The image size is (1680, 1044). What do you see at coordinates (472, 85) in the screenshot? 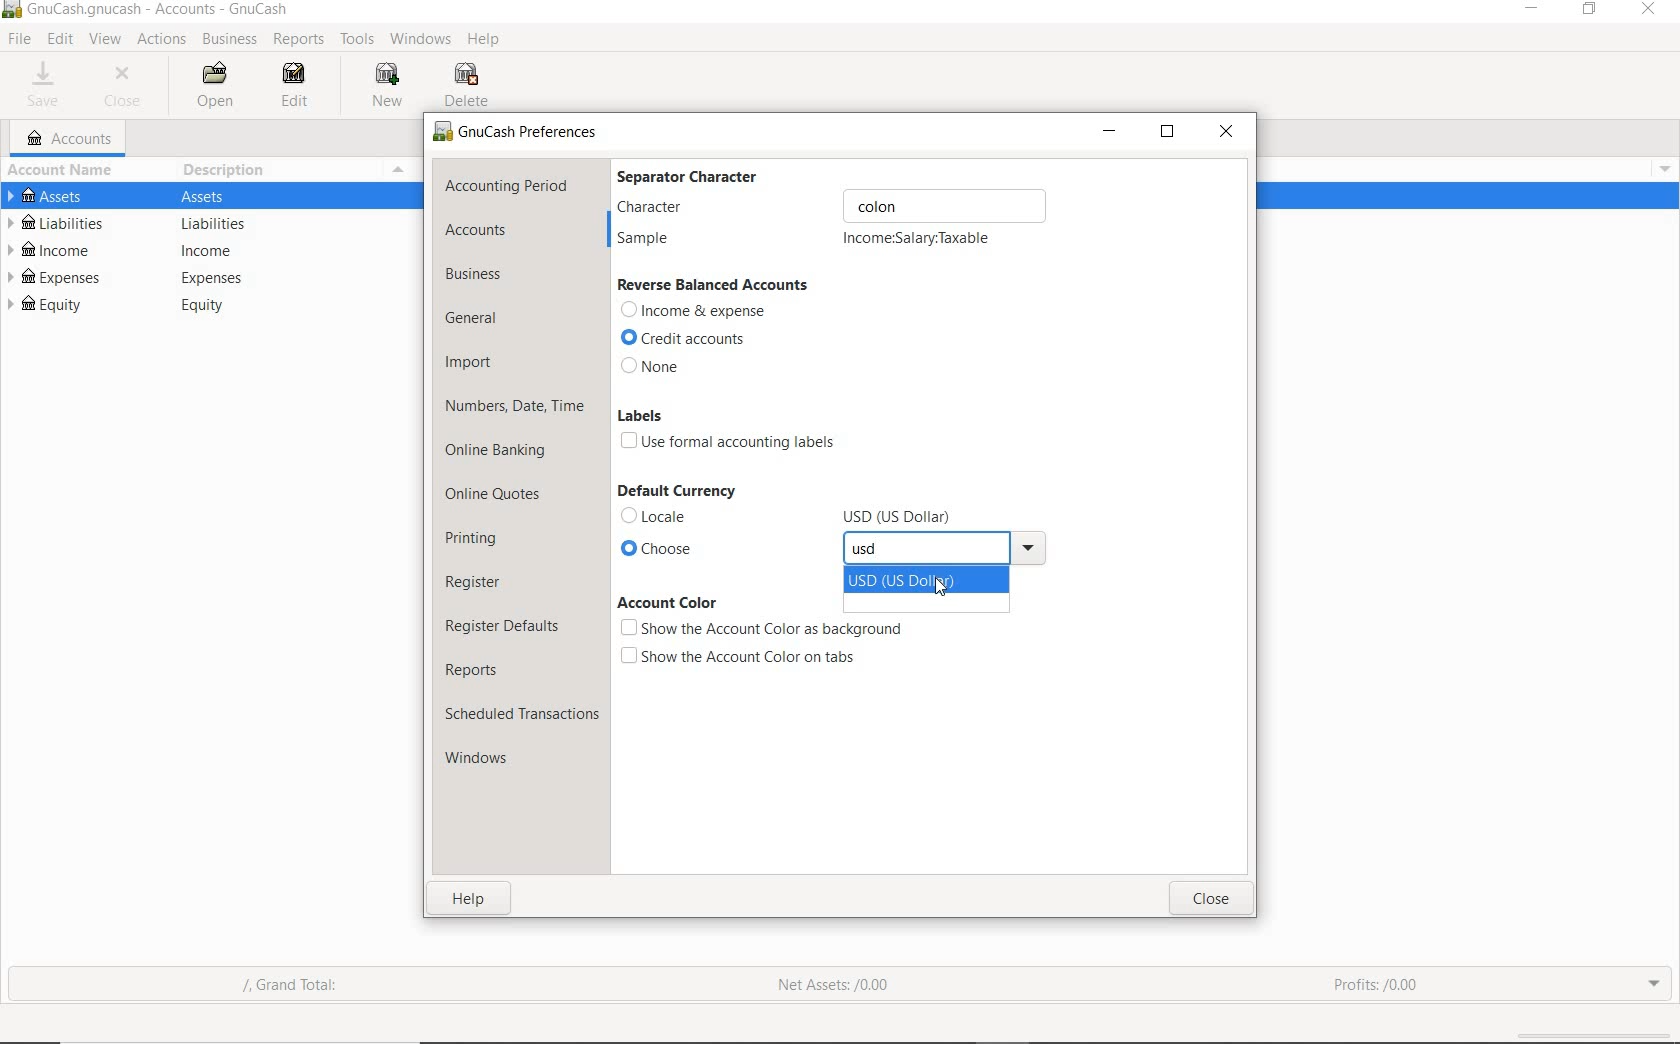
I see `DELETE` at bounding box center [472, 85].